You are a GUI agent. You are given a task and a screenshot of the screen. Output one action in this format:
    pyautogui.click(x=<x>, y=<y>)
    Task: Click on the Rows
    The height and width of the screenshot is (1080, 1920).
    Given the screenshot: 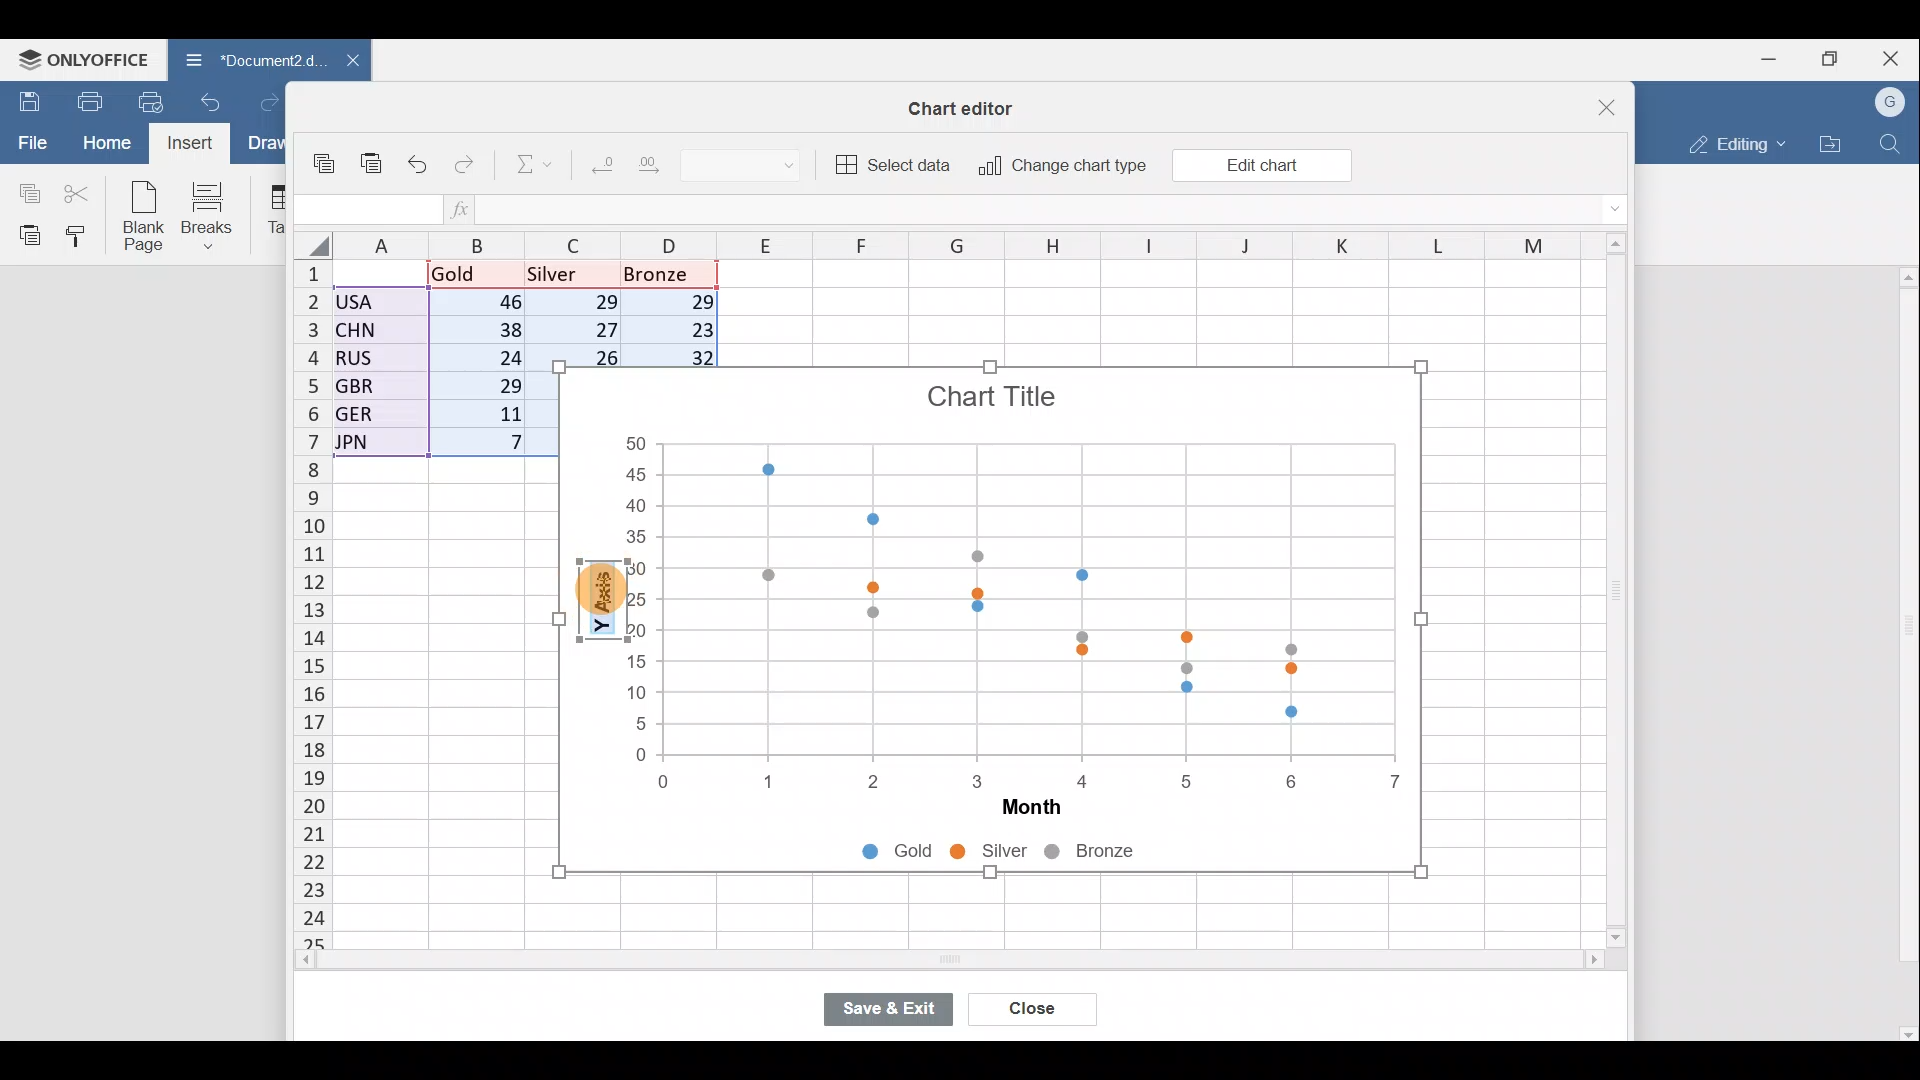 What is the action you would take?
    pyautogui.click(x=300, y=606)
    